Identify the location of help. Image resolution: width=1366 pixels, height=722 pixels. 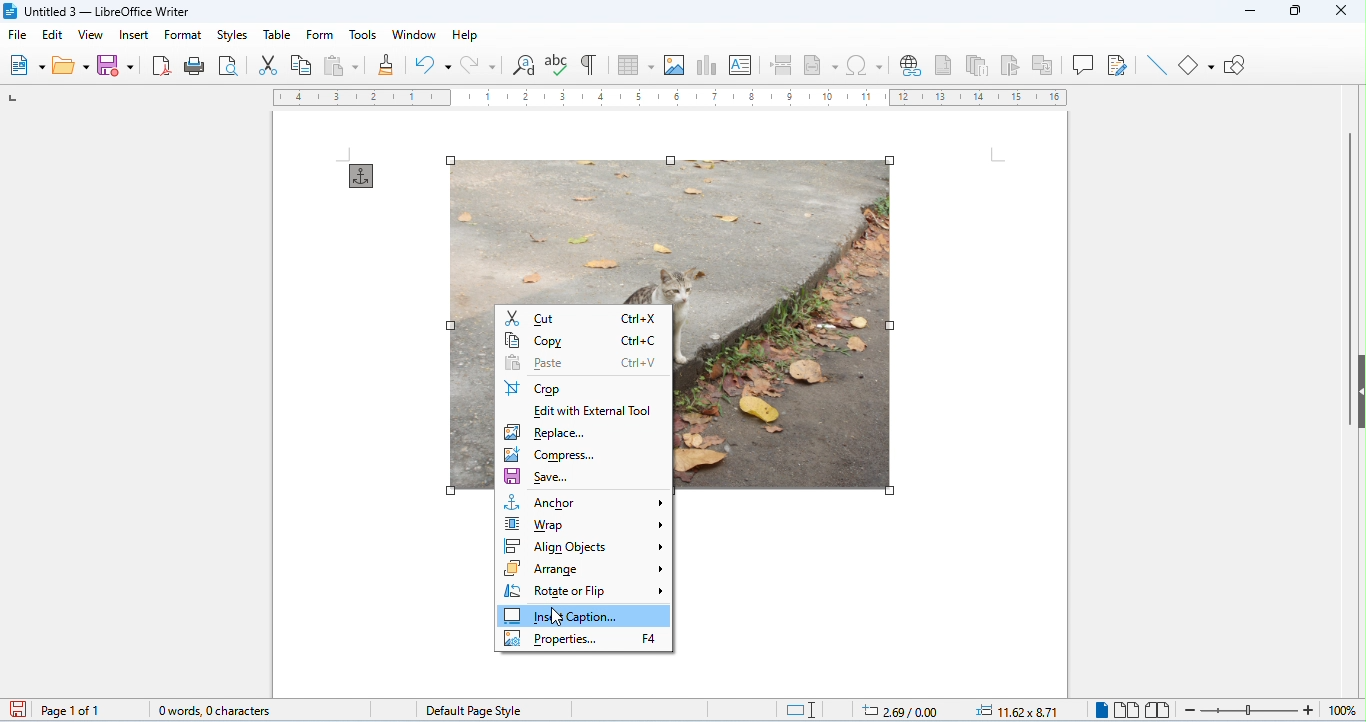
(465, 35).